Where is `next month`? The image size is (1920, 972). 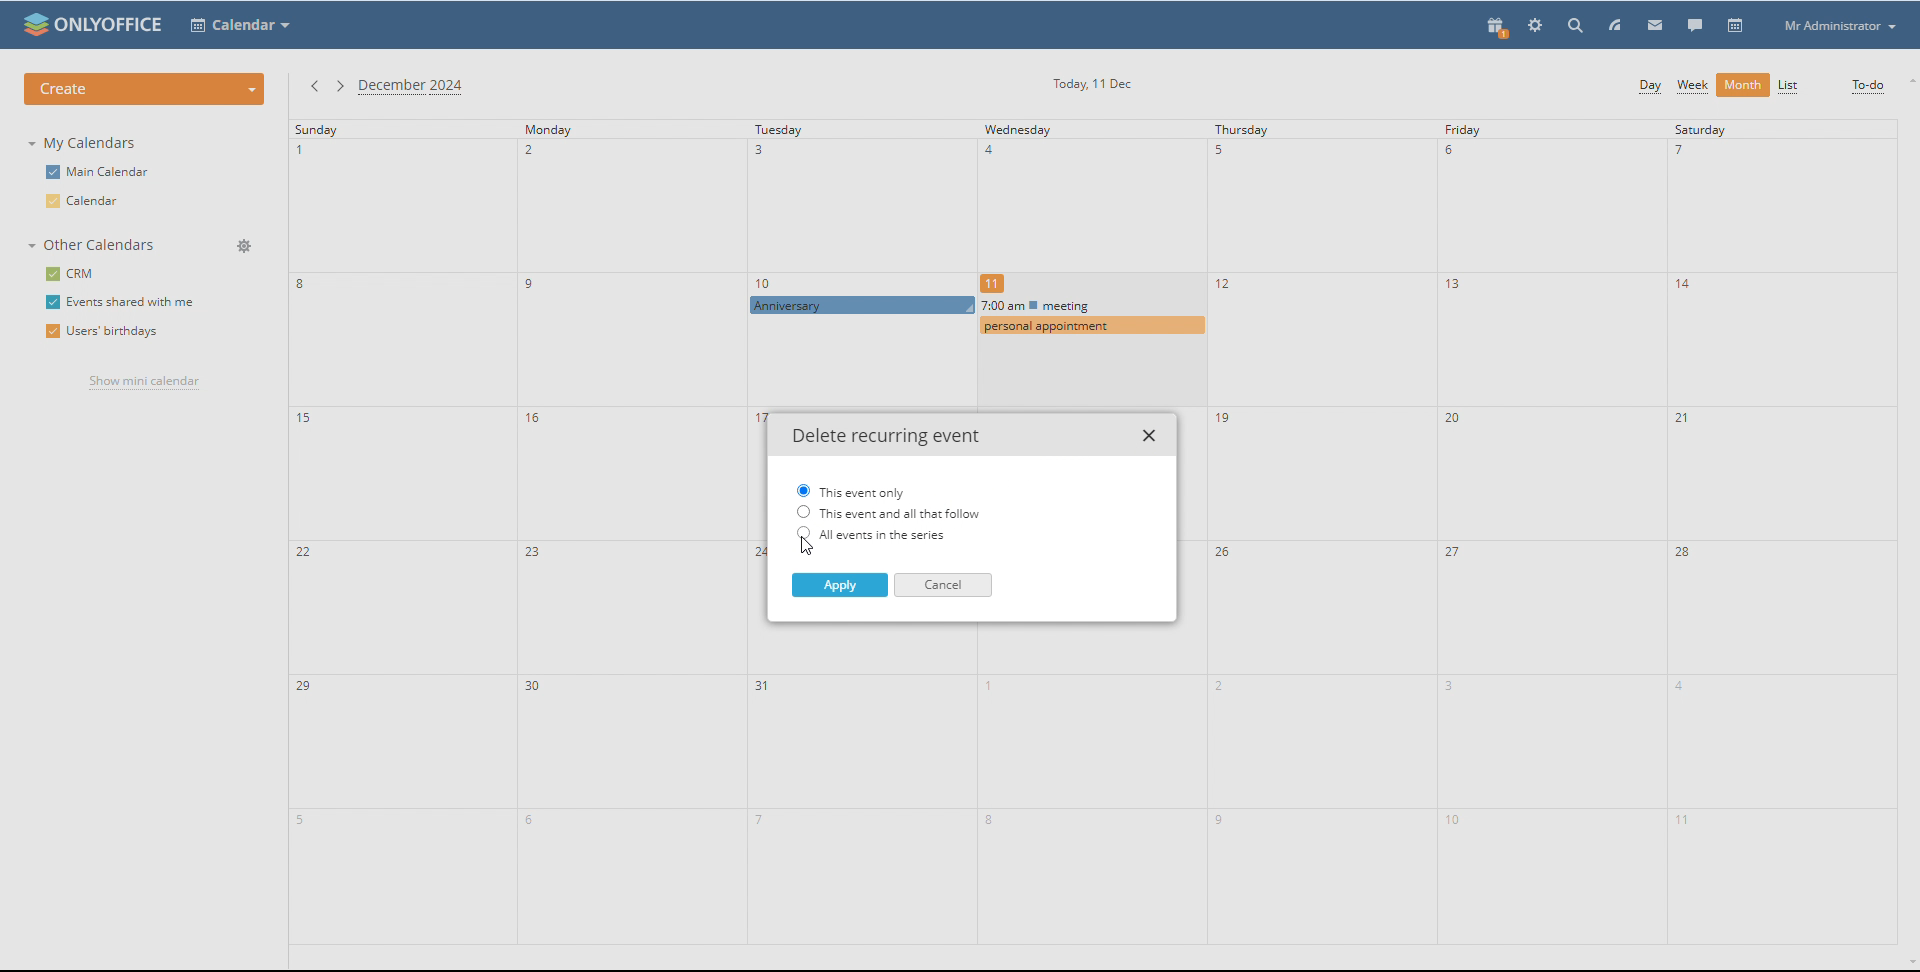
next month is located at coordinates (339, 87).